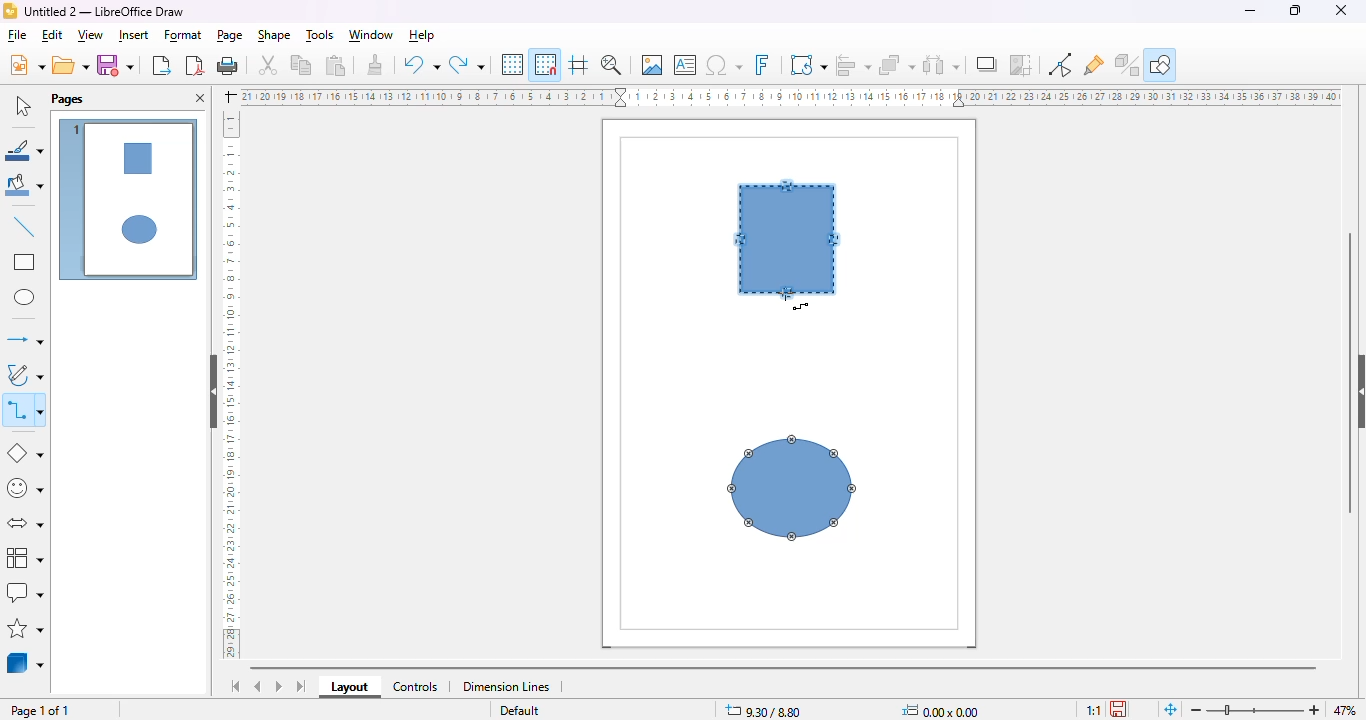 This screenshot has height=720, width=1366. I want to click on undo, so click(421, 66).